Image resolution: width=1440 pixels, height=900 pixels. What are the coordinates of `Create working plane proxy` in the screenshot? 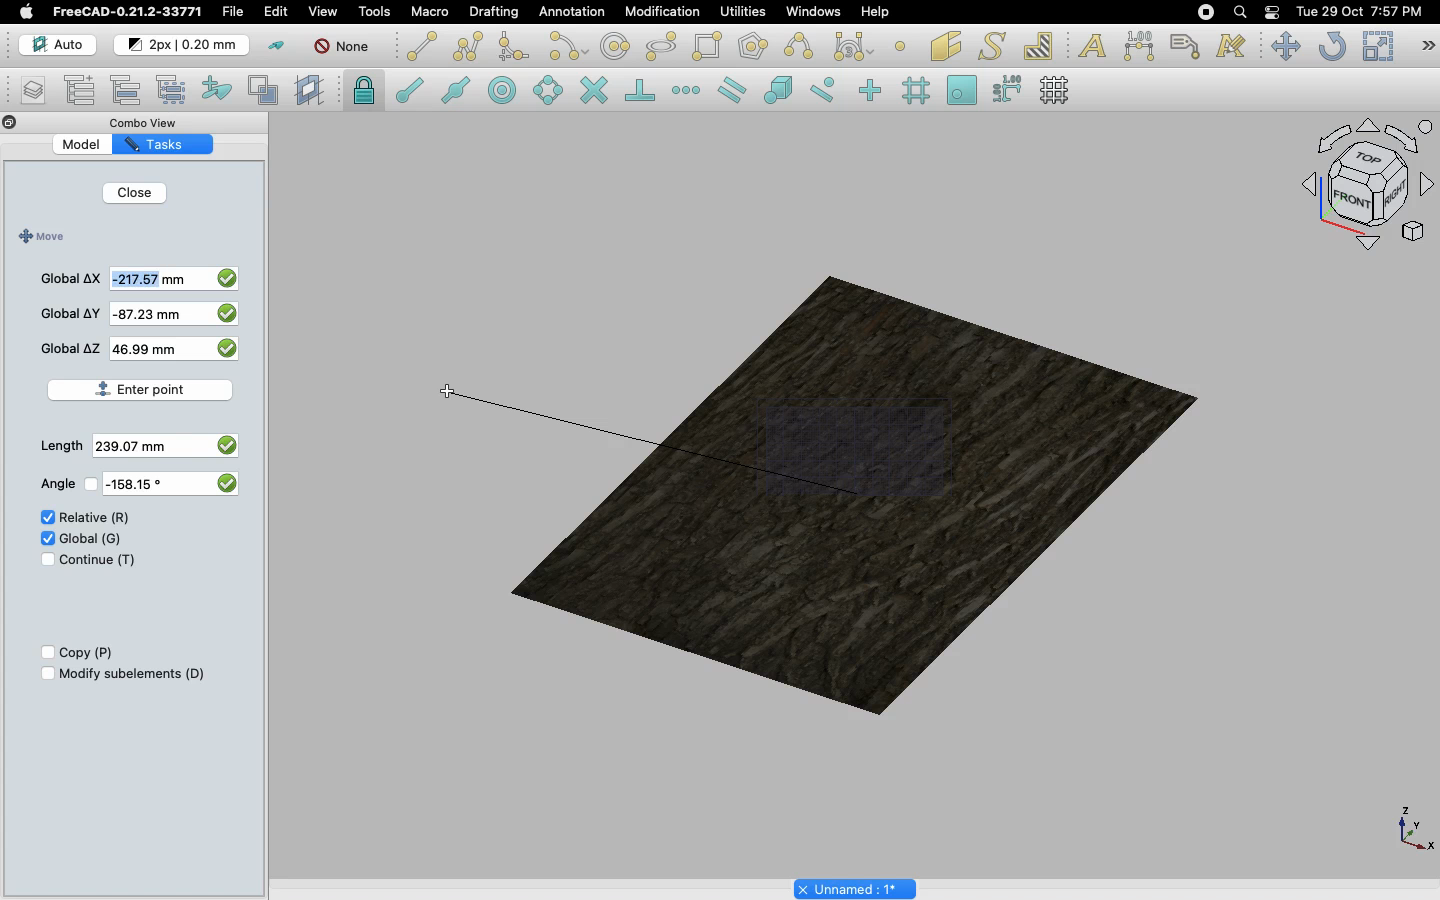 It's located at (267, 91).